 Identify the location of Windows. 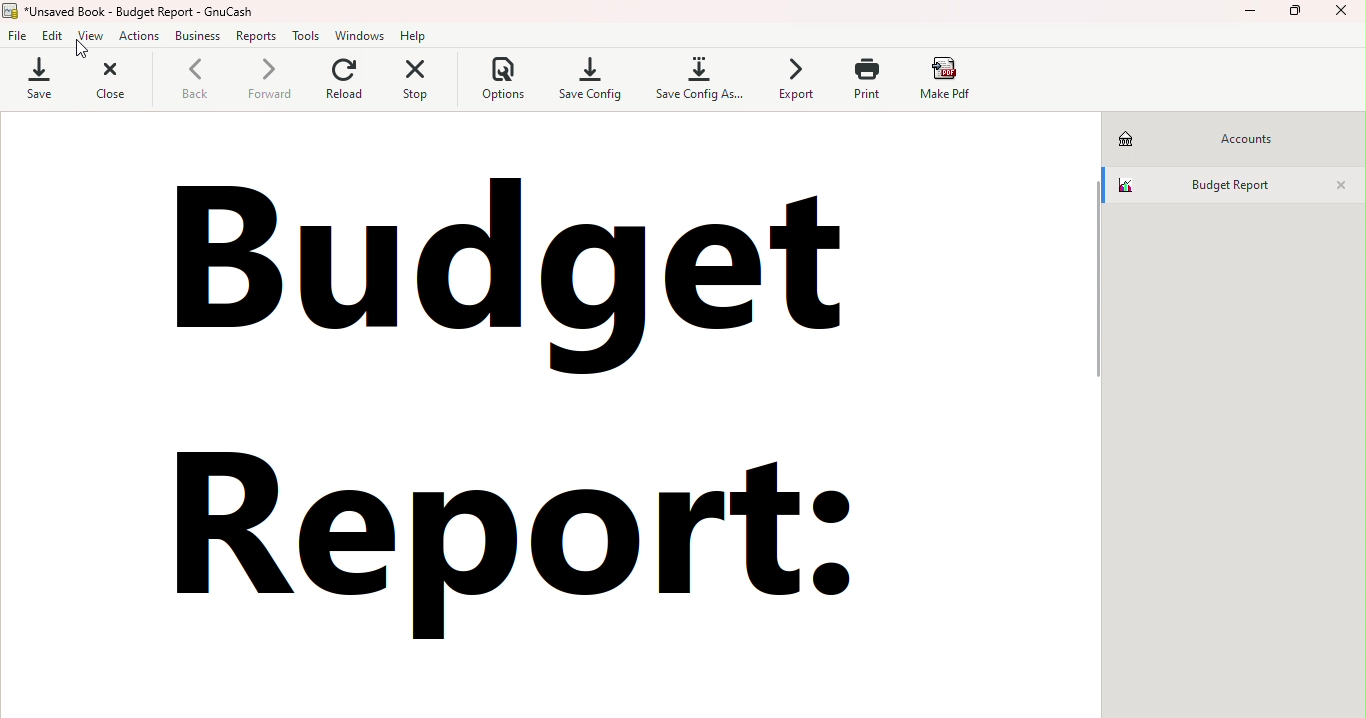
(360, 35).